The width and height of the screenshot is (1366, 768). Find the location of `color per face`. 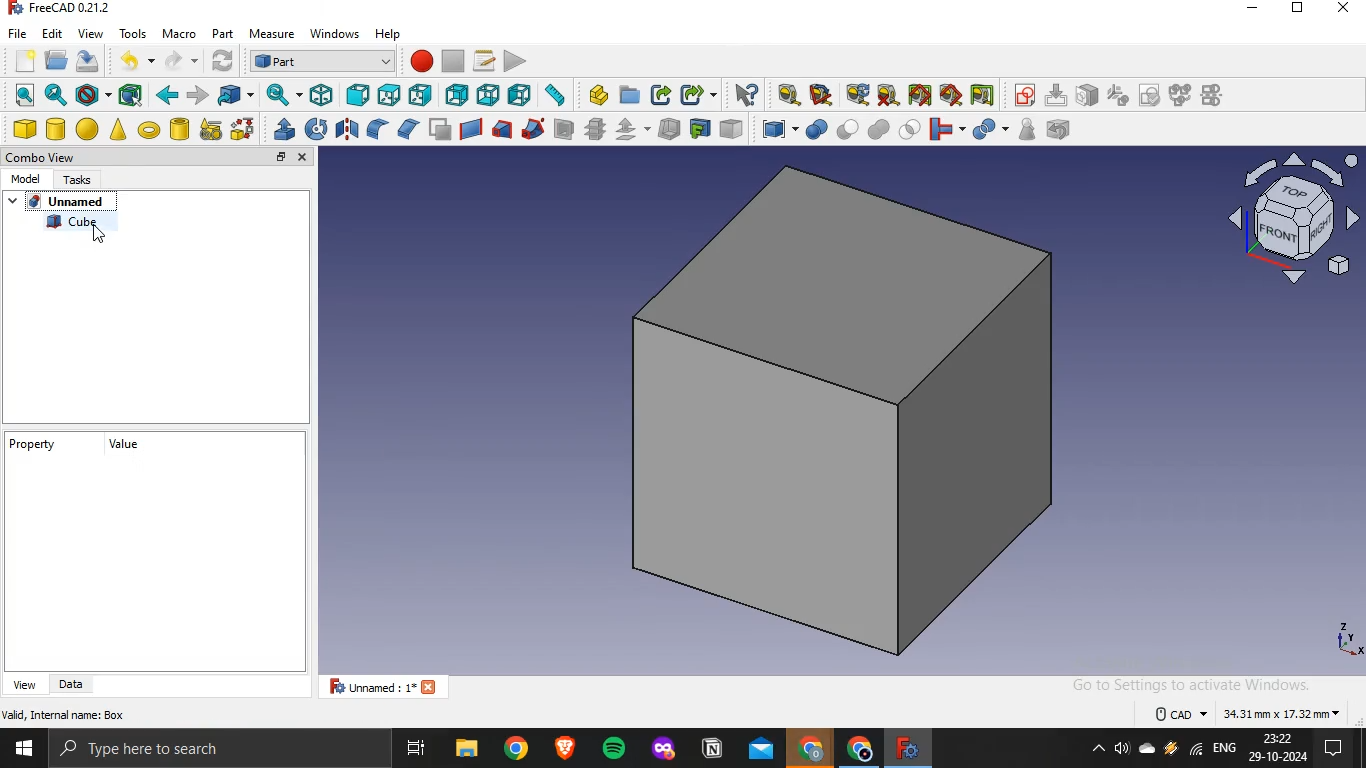

color per face is located at coordinates (731, 128).